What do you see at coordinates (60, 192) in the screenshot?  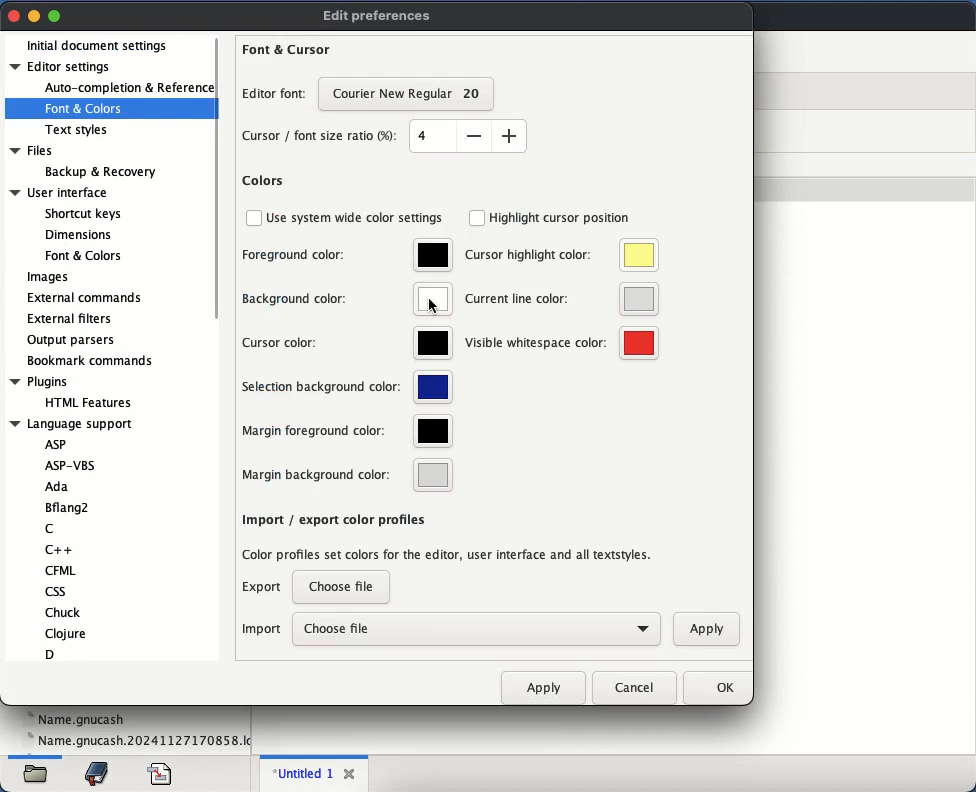 I see `User interface` at bounding box center [60, 192].